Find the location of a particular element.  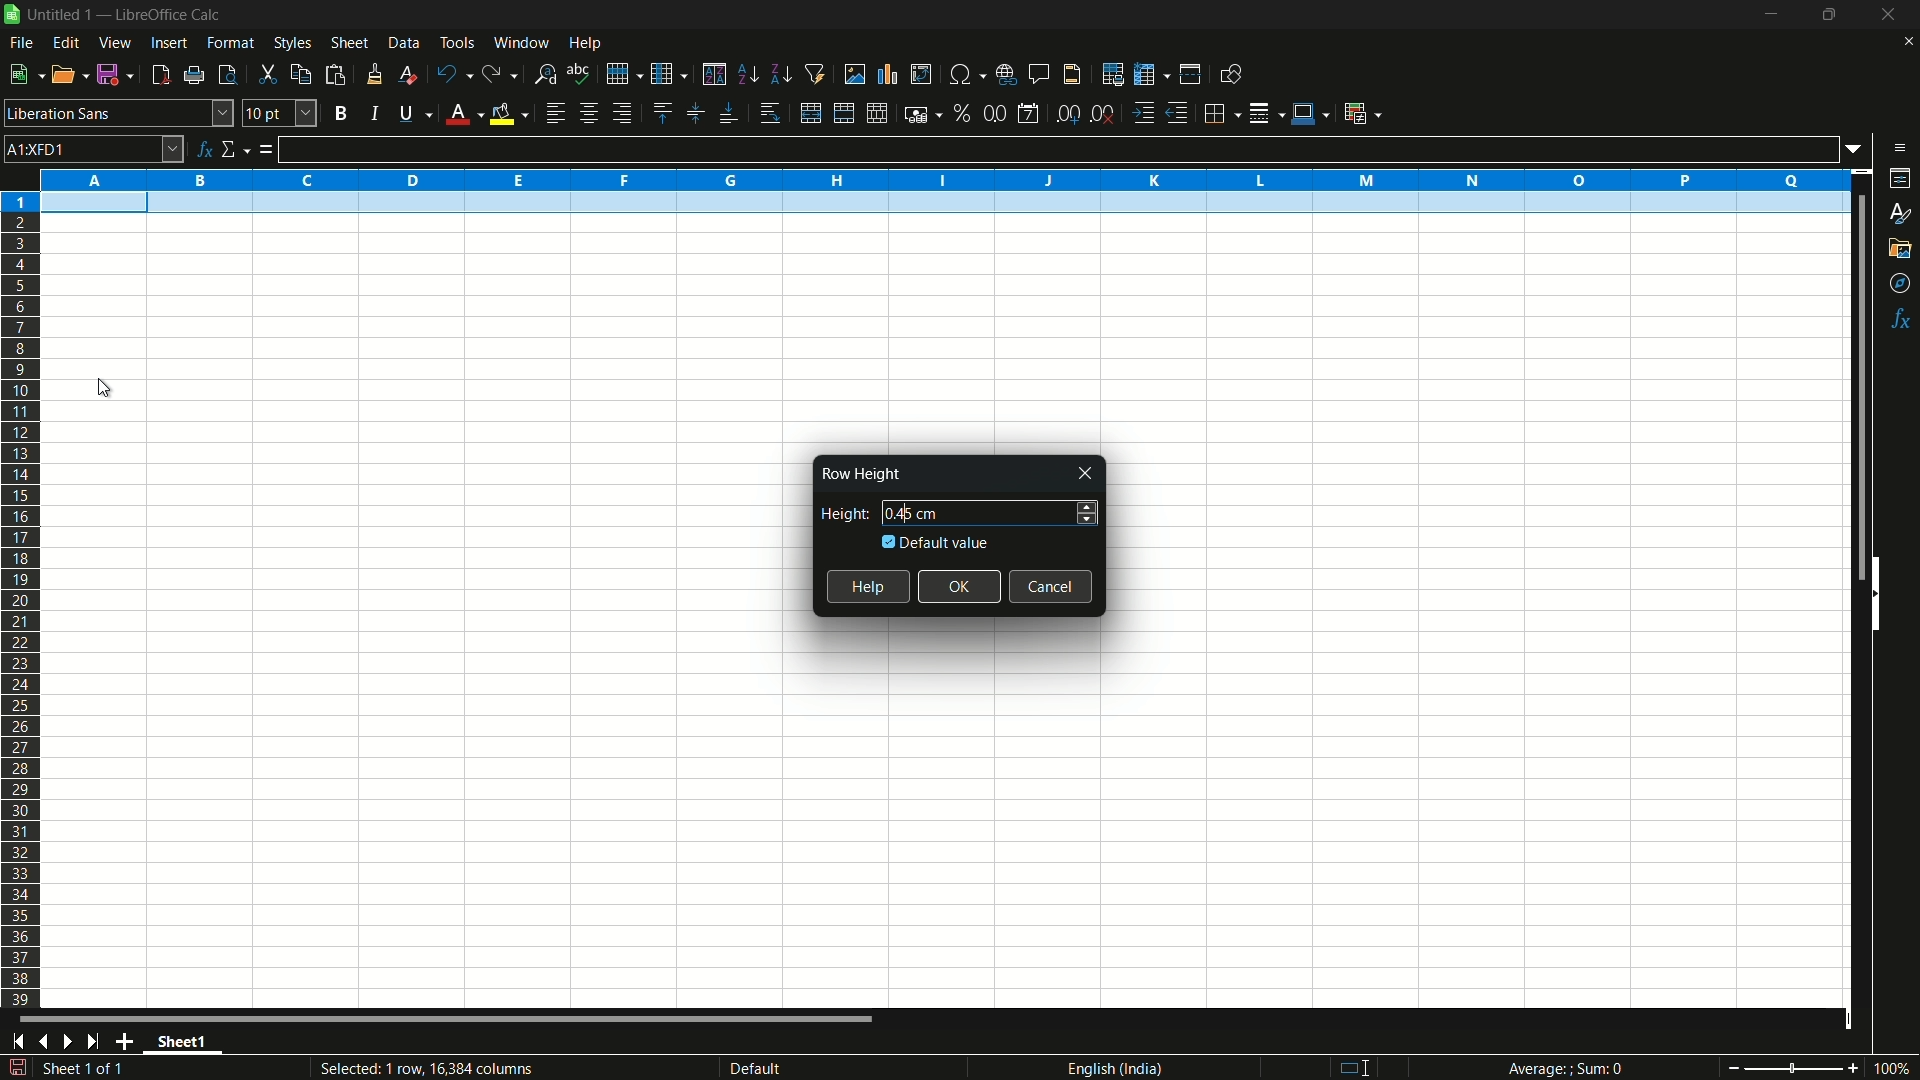

italic is located at coordinates (373, 113).